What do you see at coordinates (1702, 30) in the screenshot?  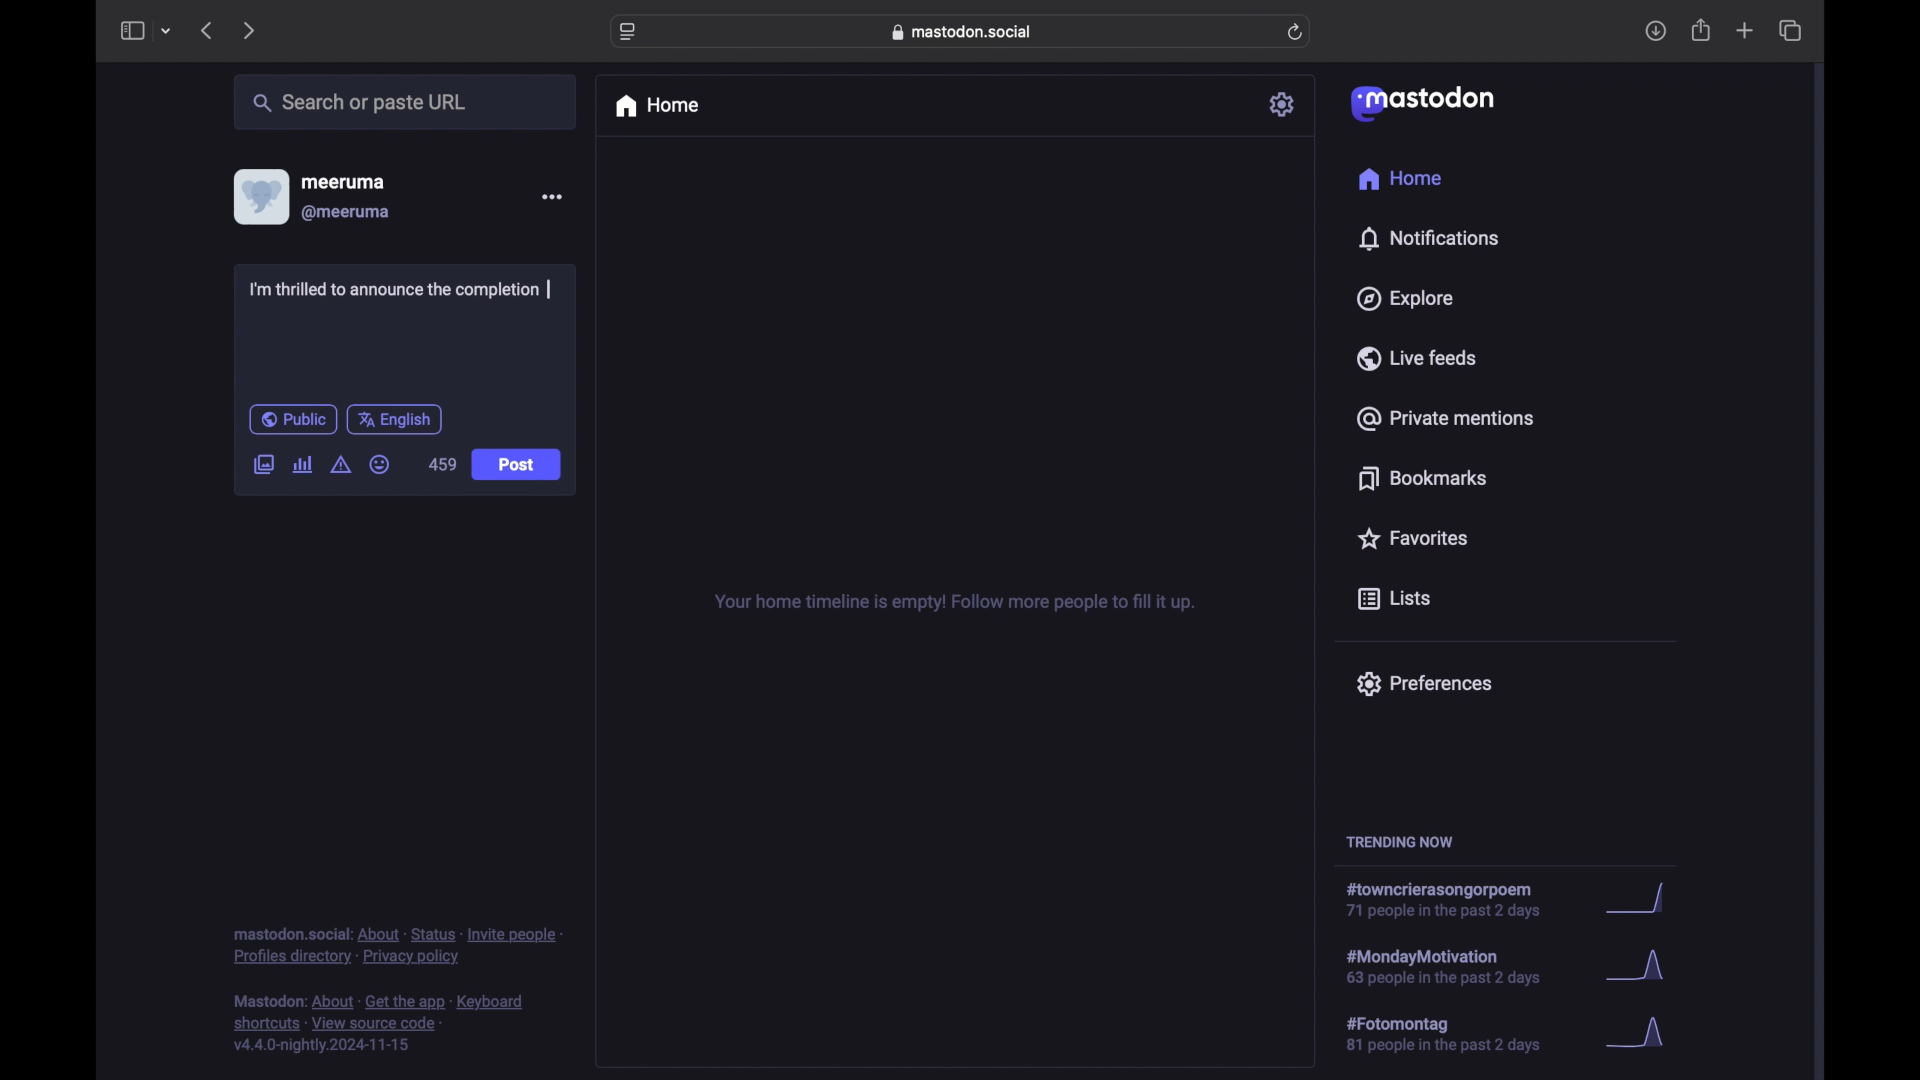 I see `share` at bounding box center [1702, 30].